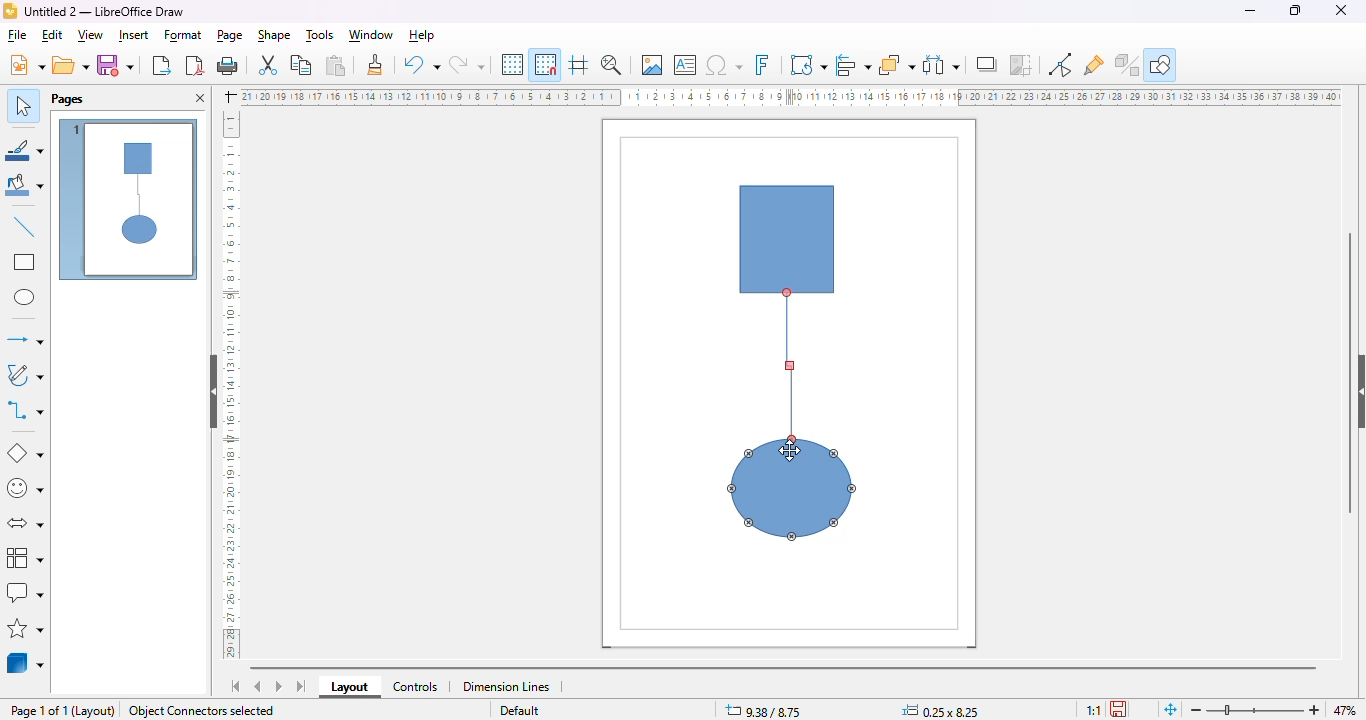 The height and width of the screenshot is (720, 1366). Describe the element at coordinates (27, 64) in the screenshot. I see `new` at that location.